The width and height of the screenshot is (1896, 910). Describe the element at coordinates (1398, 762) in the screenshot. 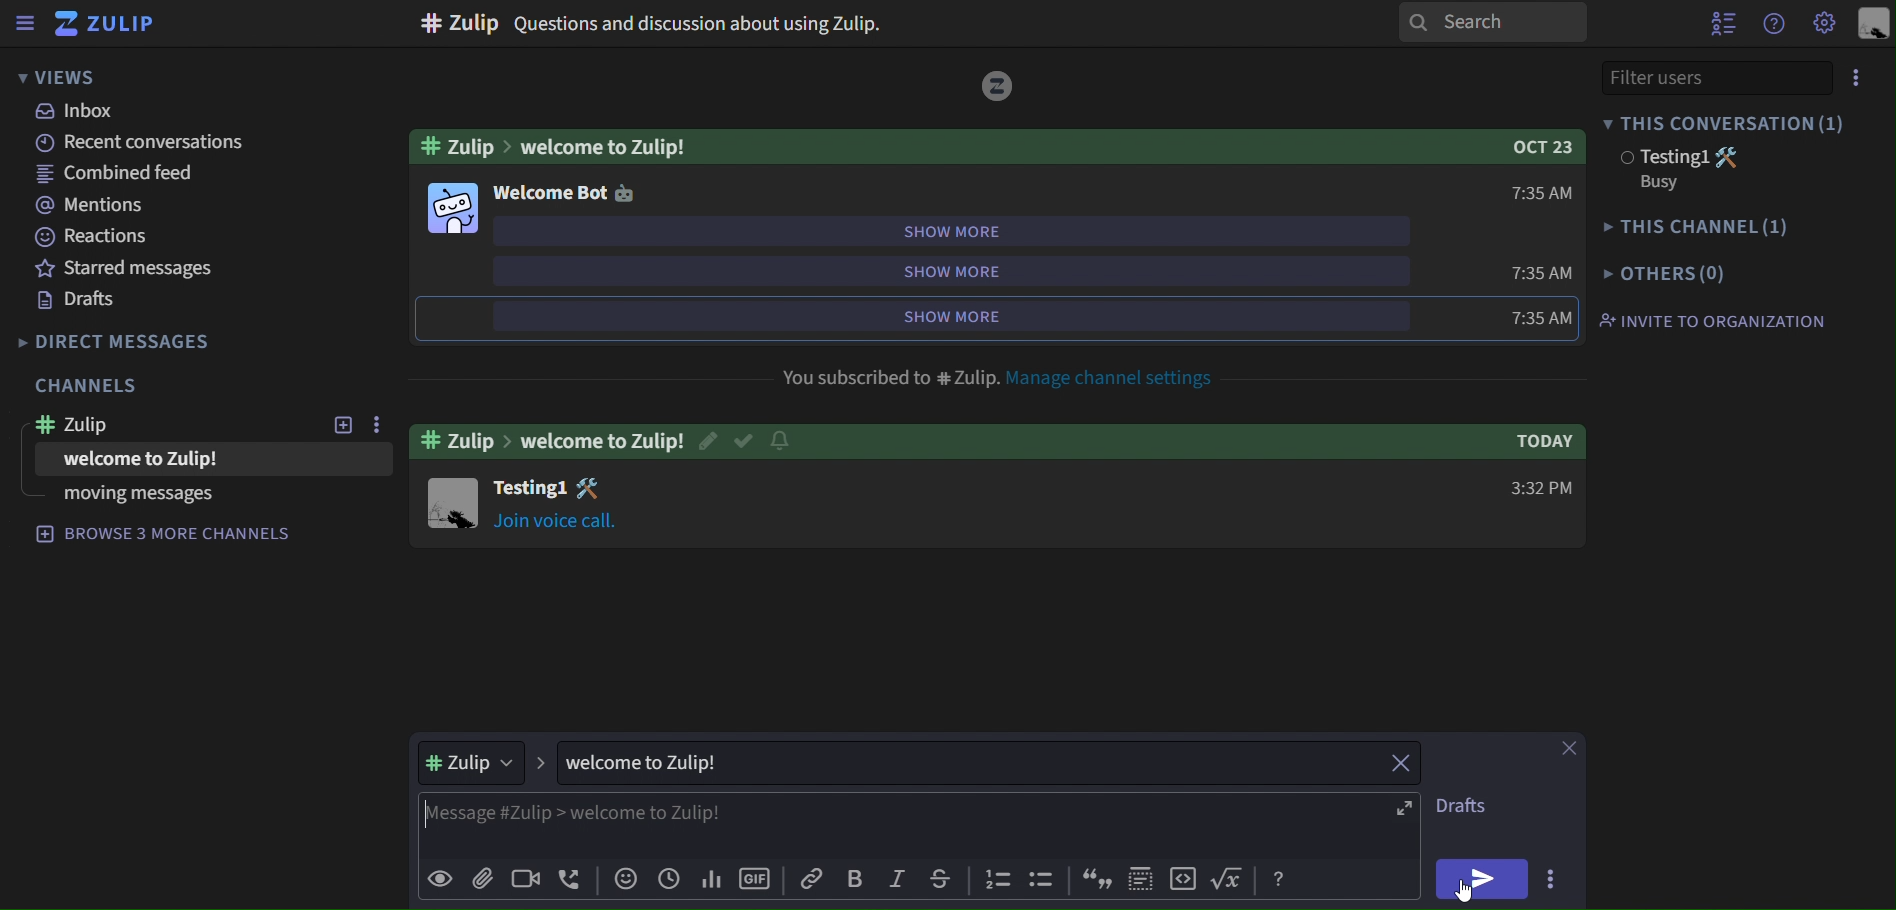

I see `close` at that location.